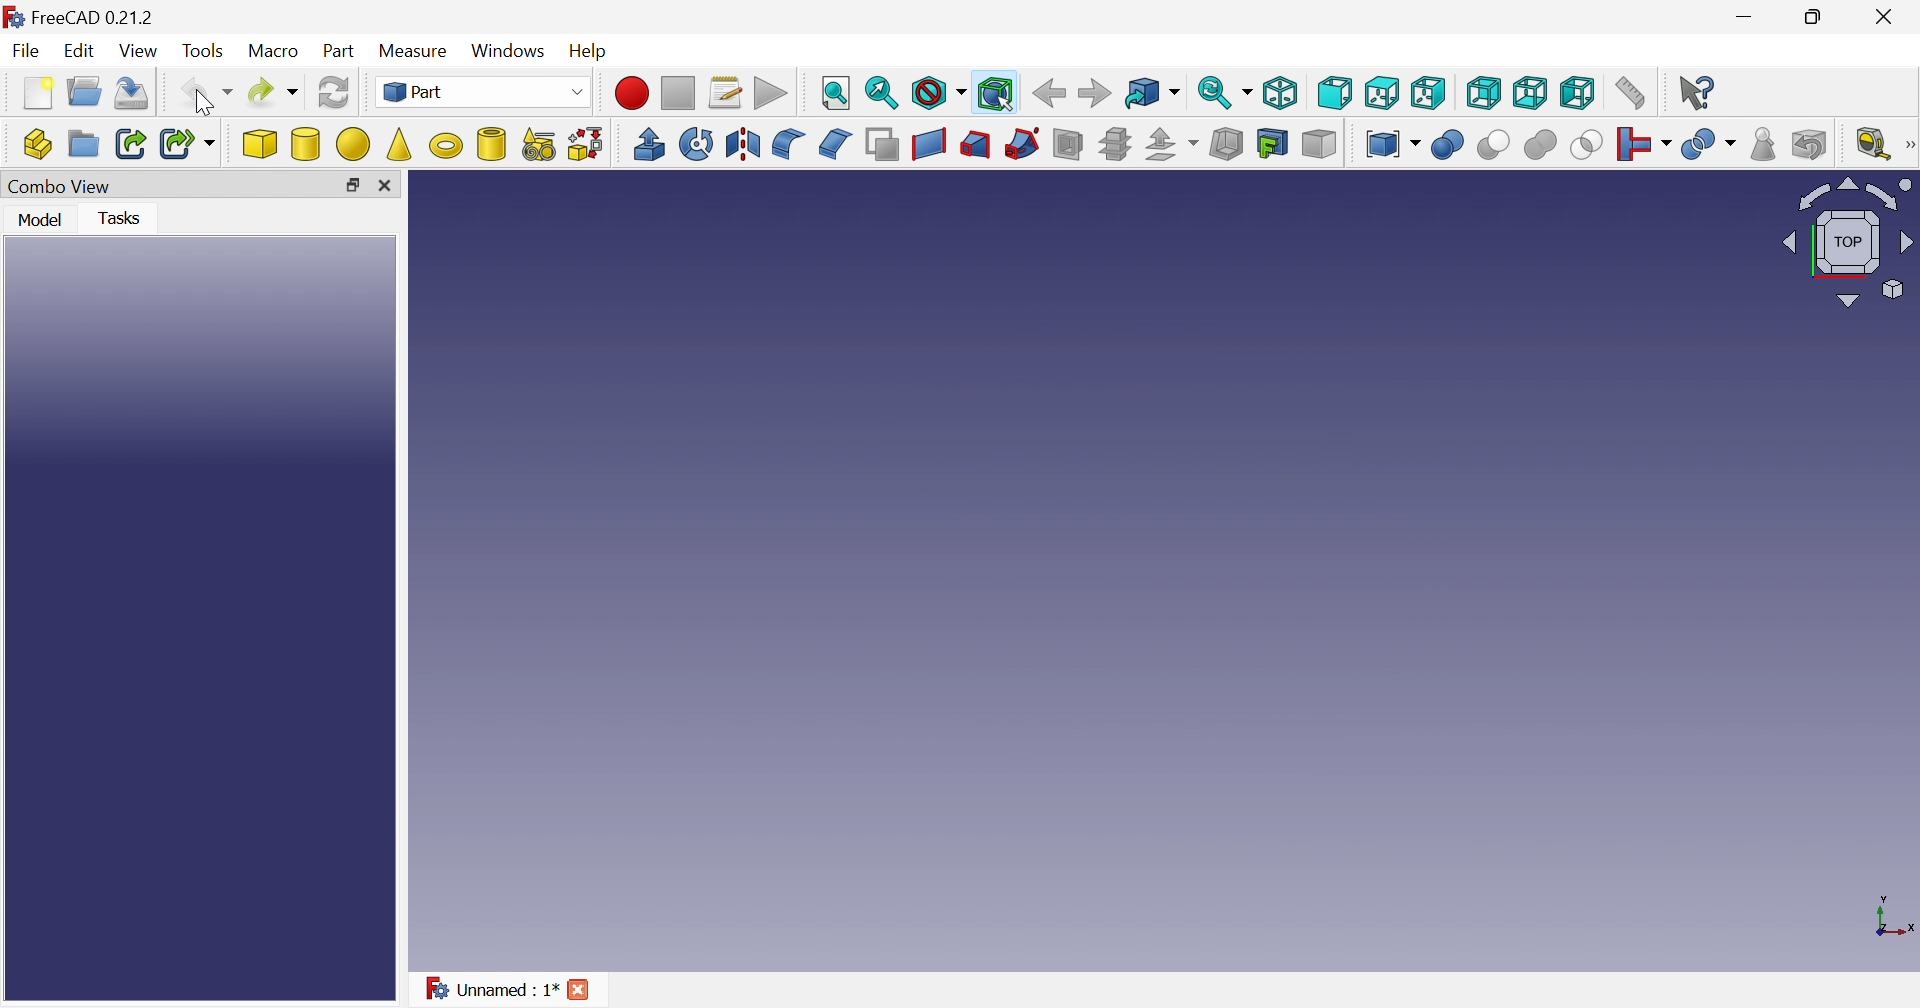 The height and width of the screenshot is (1008, 1920). What do you see at coordinates (1021, 145) in the screenshot?
I see `Sweep...` at bounding box center [1021, 145].